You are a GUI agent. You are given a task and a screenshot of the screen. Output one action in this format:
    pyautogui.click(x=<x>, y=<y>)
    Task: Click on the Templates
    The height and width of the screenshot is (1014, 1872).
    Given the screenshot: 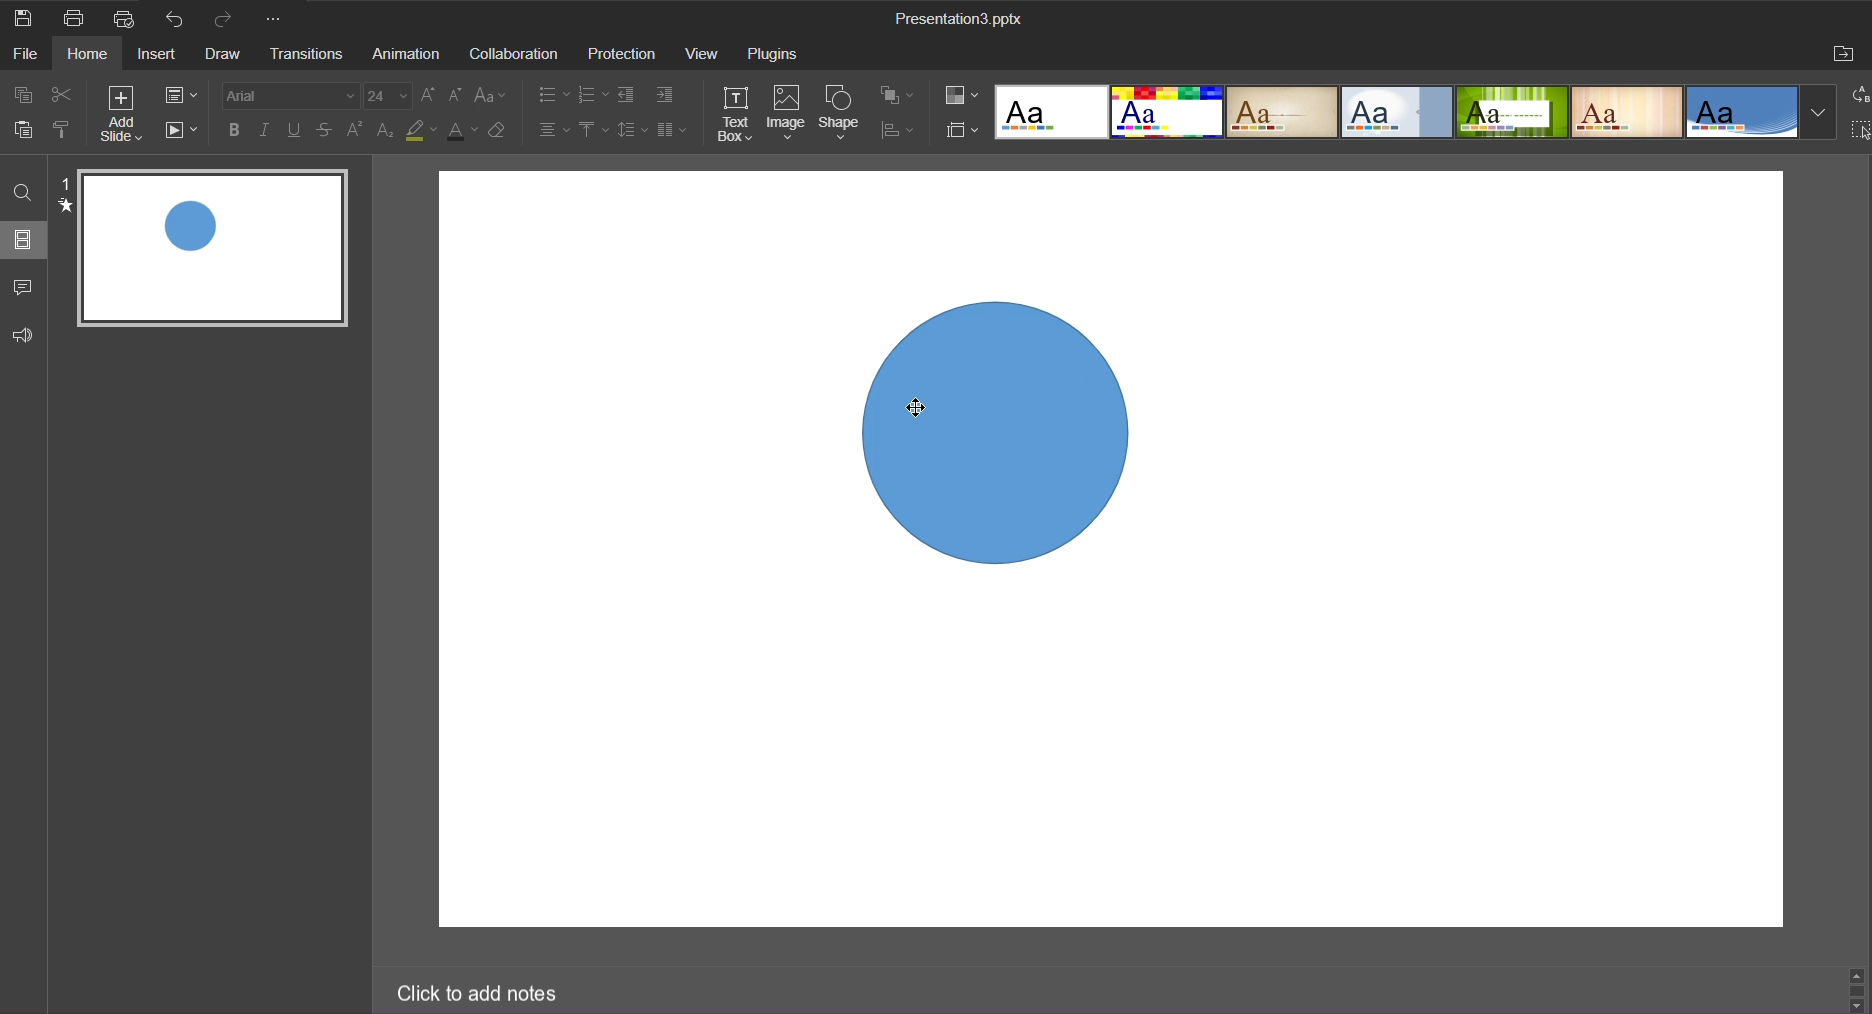 What is the action you would take?
    pyautogui.click(x=1414, y=112)
    